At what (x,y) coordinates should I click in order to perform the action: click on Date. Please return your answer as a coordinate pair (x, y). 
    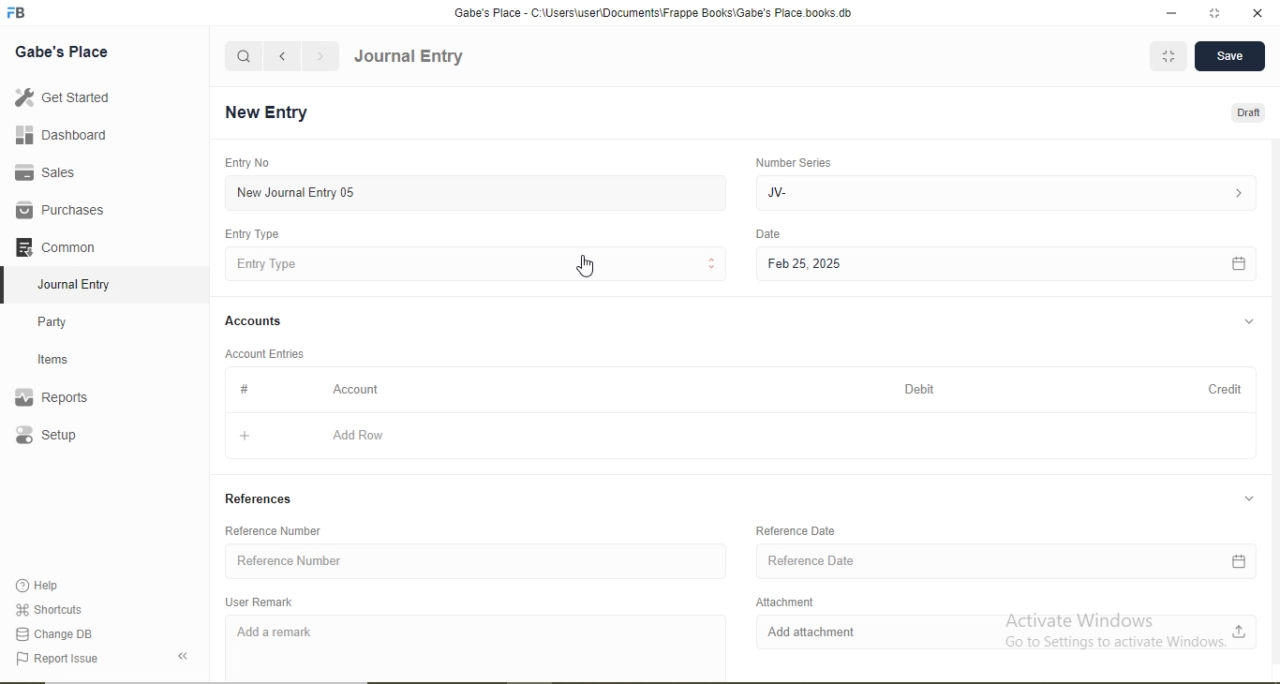
    Looking at the image, I should click on (769, 234).